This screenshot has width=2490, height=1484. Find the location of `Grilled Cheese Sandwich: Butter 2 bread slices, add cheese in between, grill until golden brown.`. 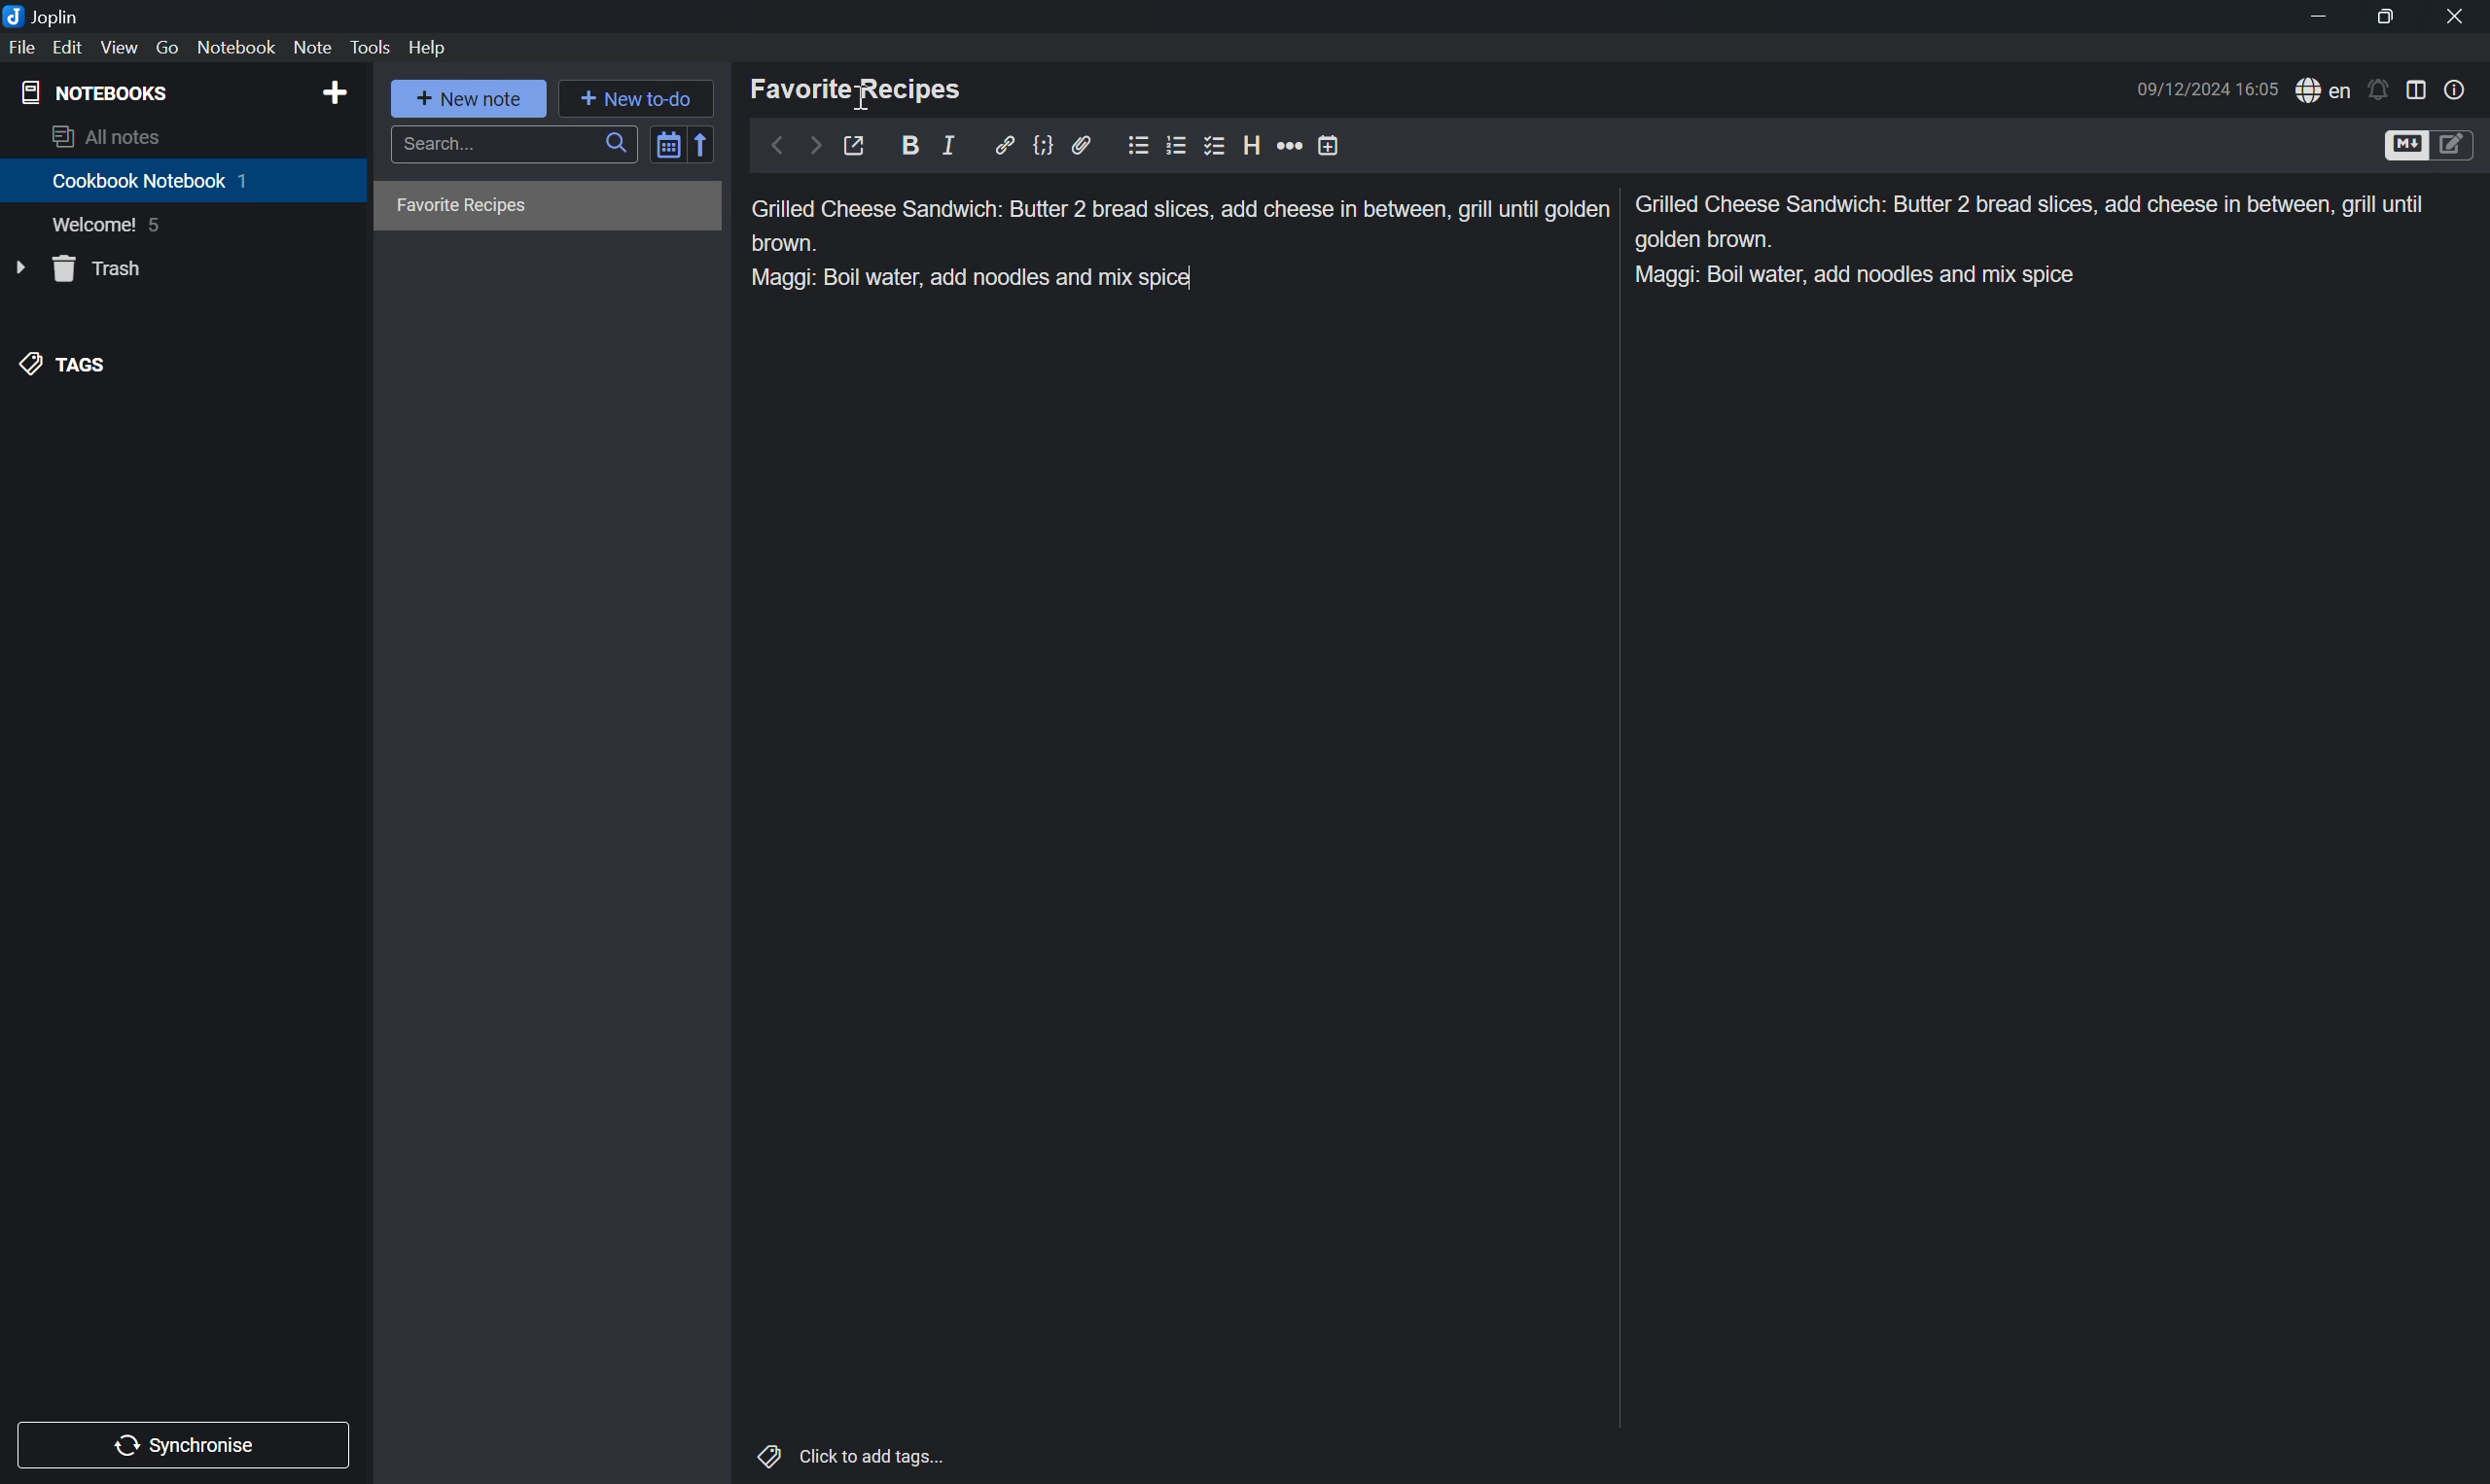

Grilled Cheese Sandwich: Butter 2 bread slices, add cheese in between, grill until golden brown. is located at coordinates (2030, 222).